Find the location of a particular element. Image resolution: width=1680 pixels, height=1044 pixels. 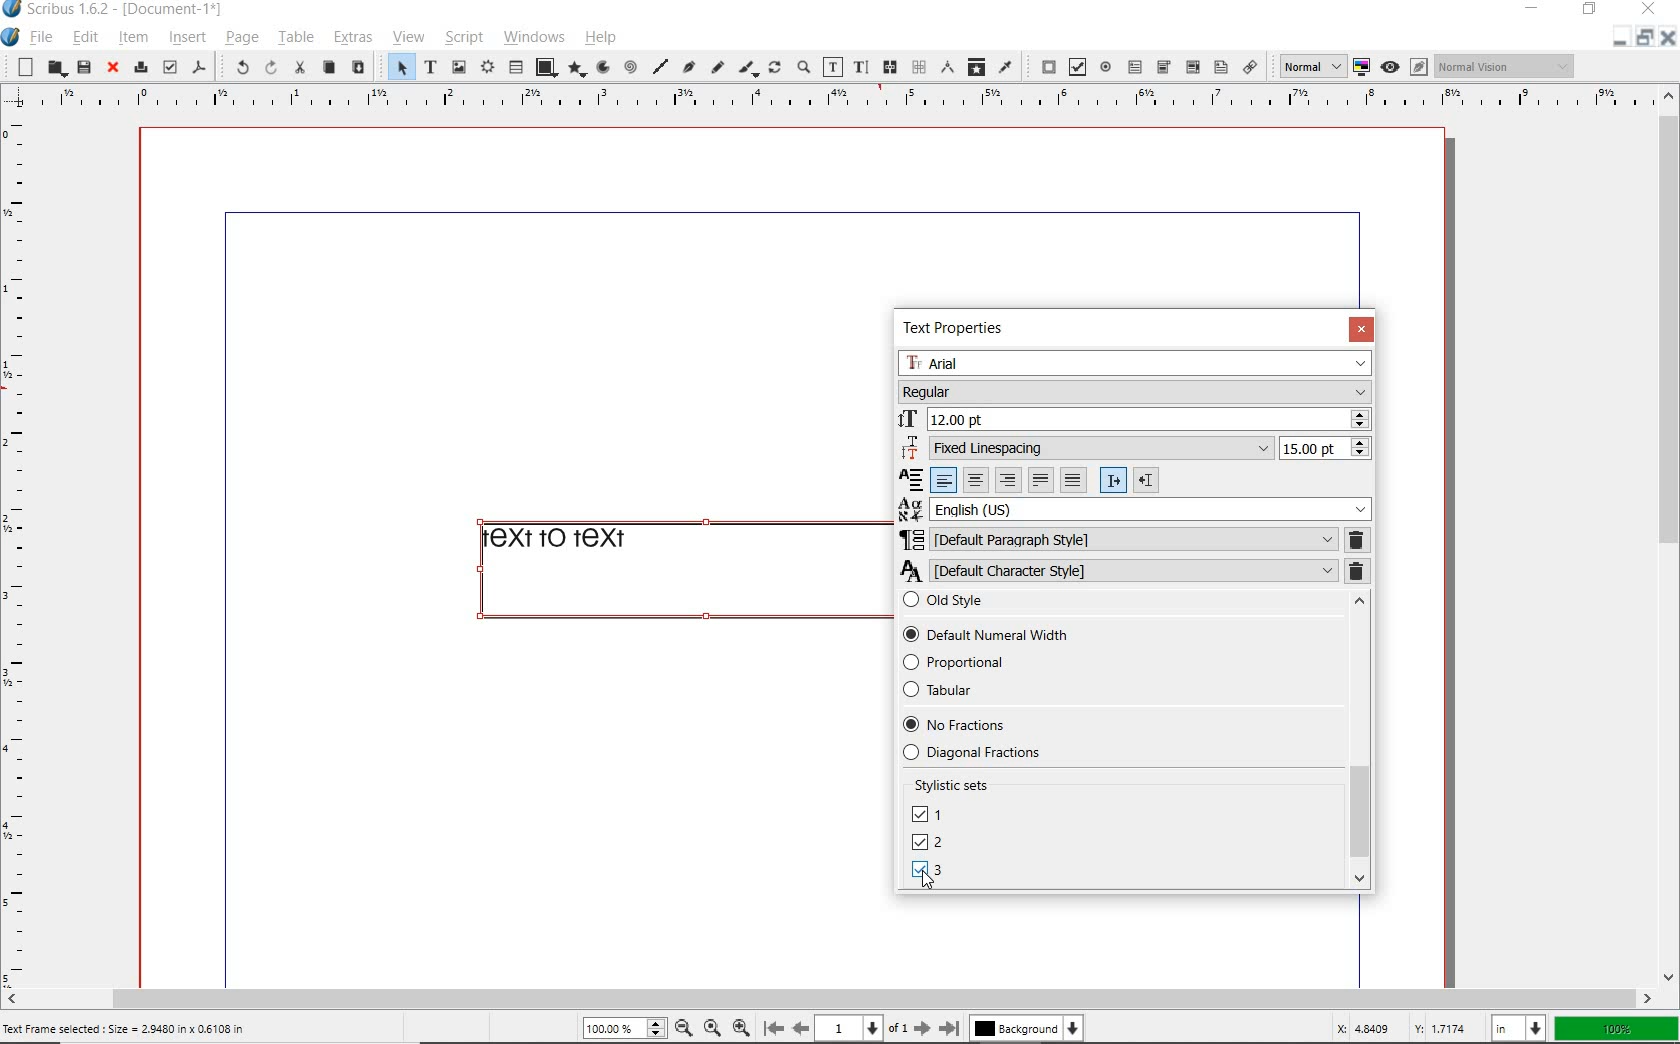

Cursor is located at coordinates (927, 878).